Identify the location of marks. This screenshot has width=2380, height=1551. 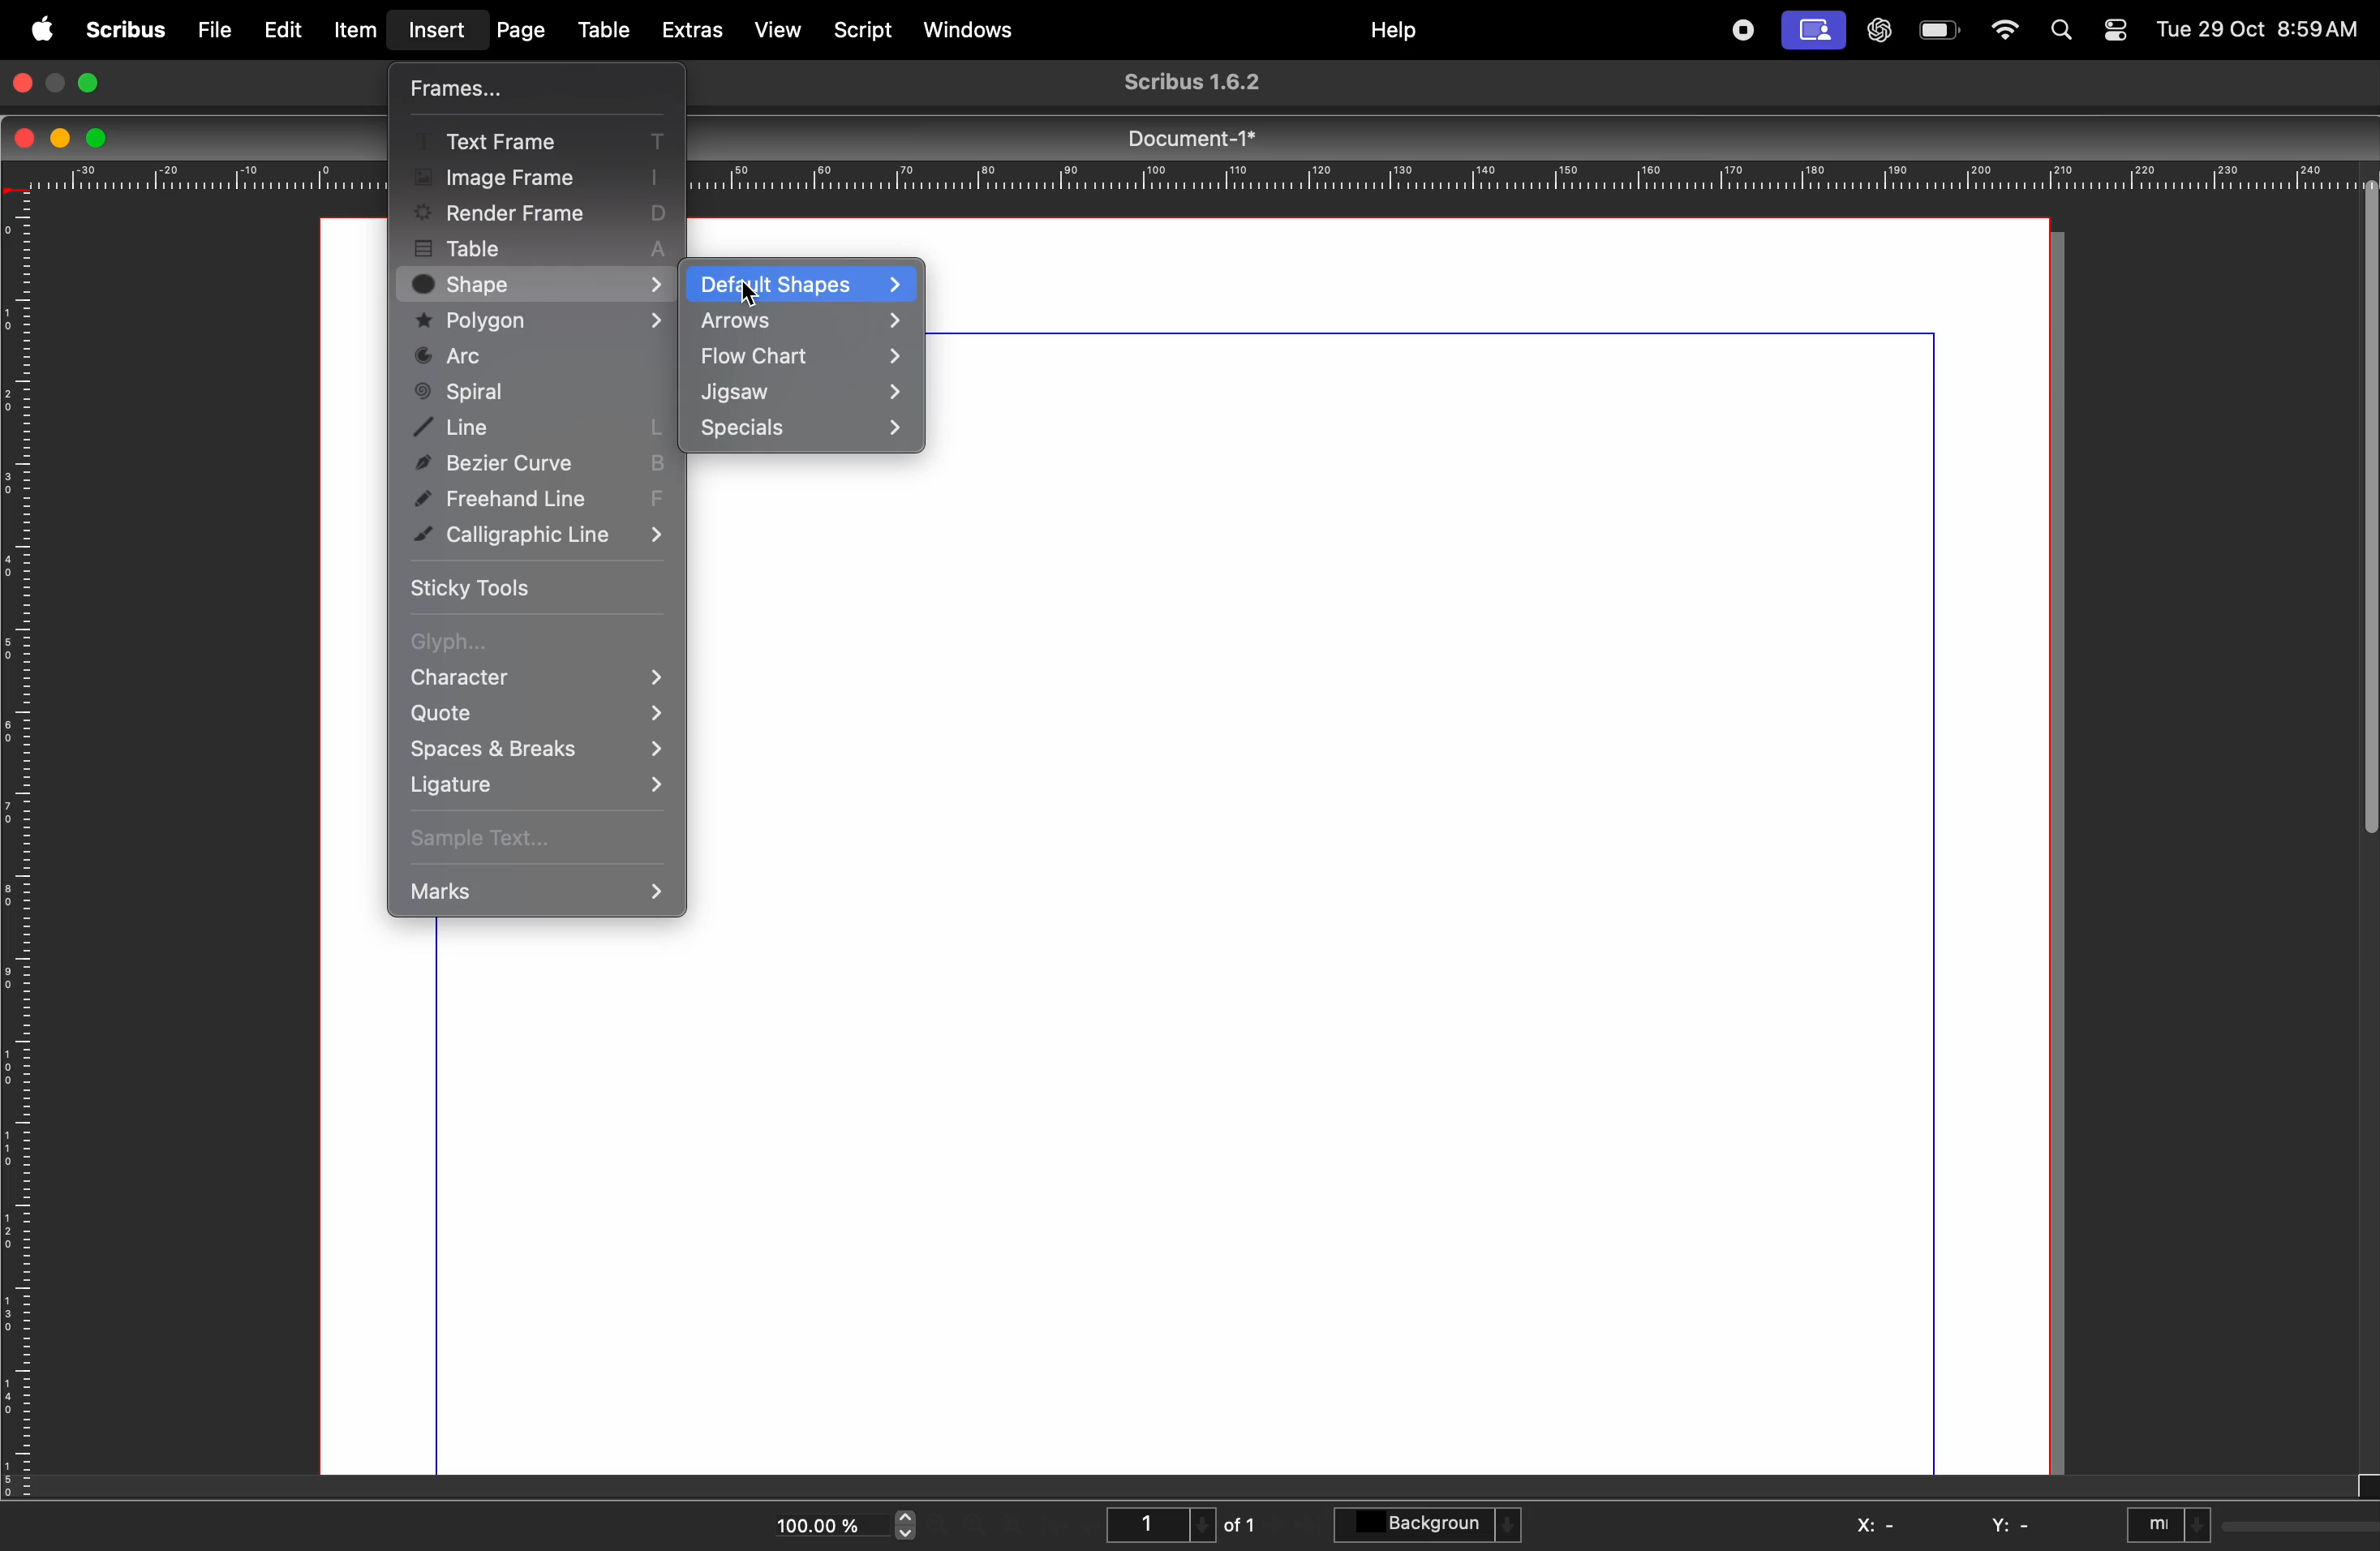
(537, 889).